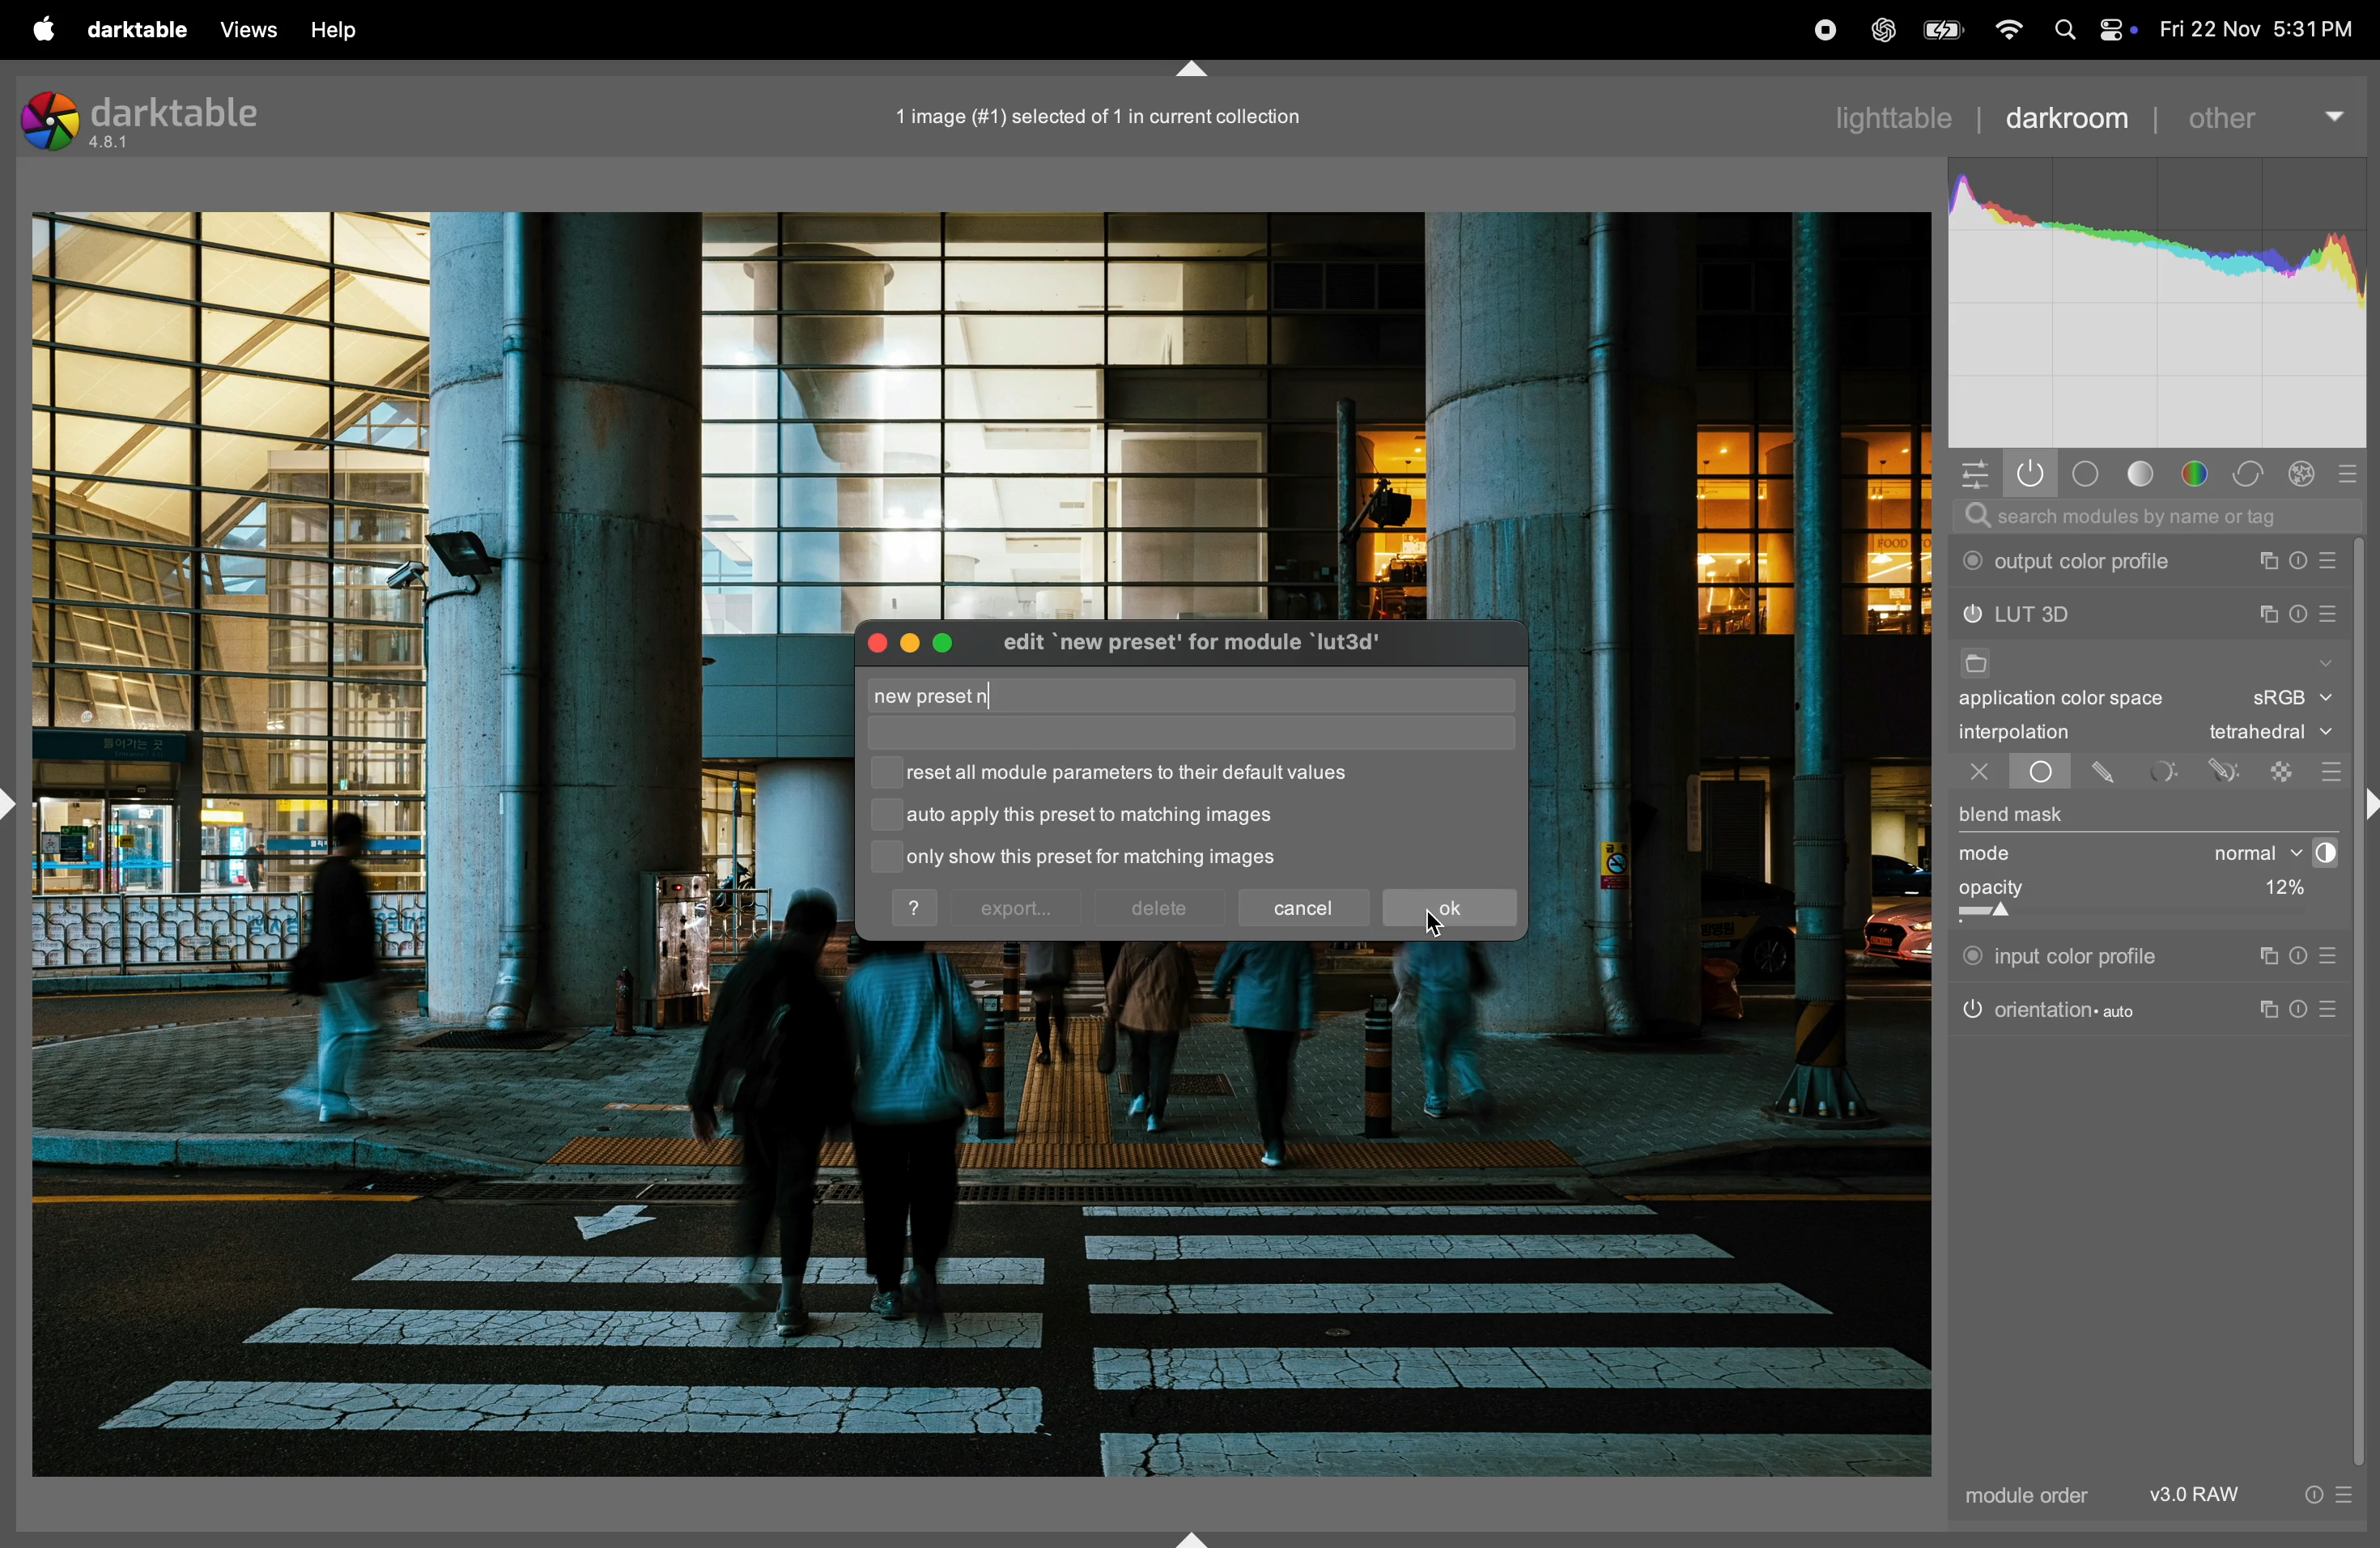 The height and width of the screenshot is (1548, 2380). What do you see at coordinates (906, 642) in the screenshot?
I see `minimize` at bounding box center [906, 642].